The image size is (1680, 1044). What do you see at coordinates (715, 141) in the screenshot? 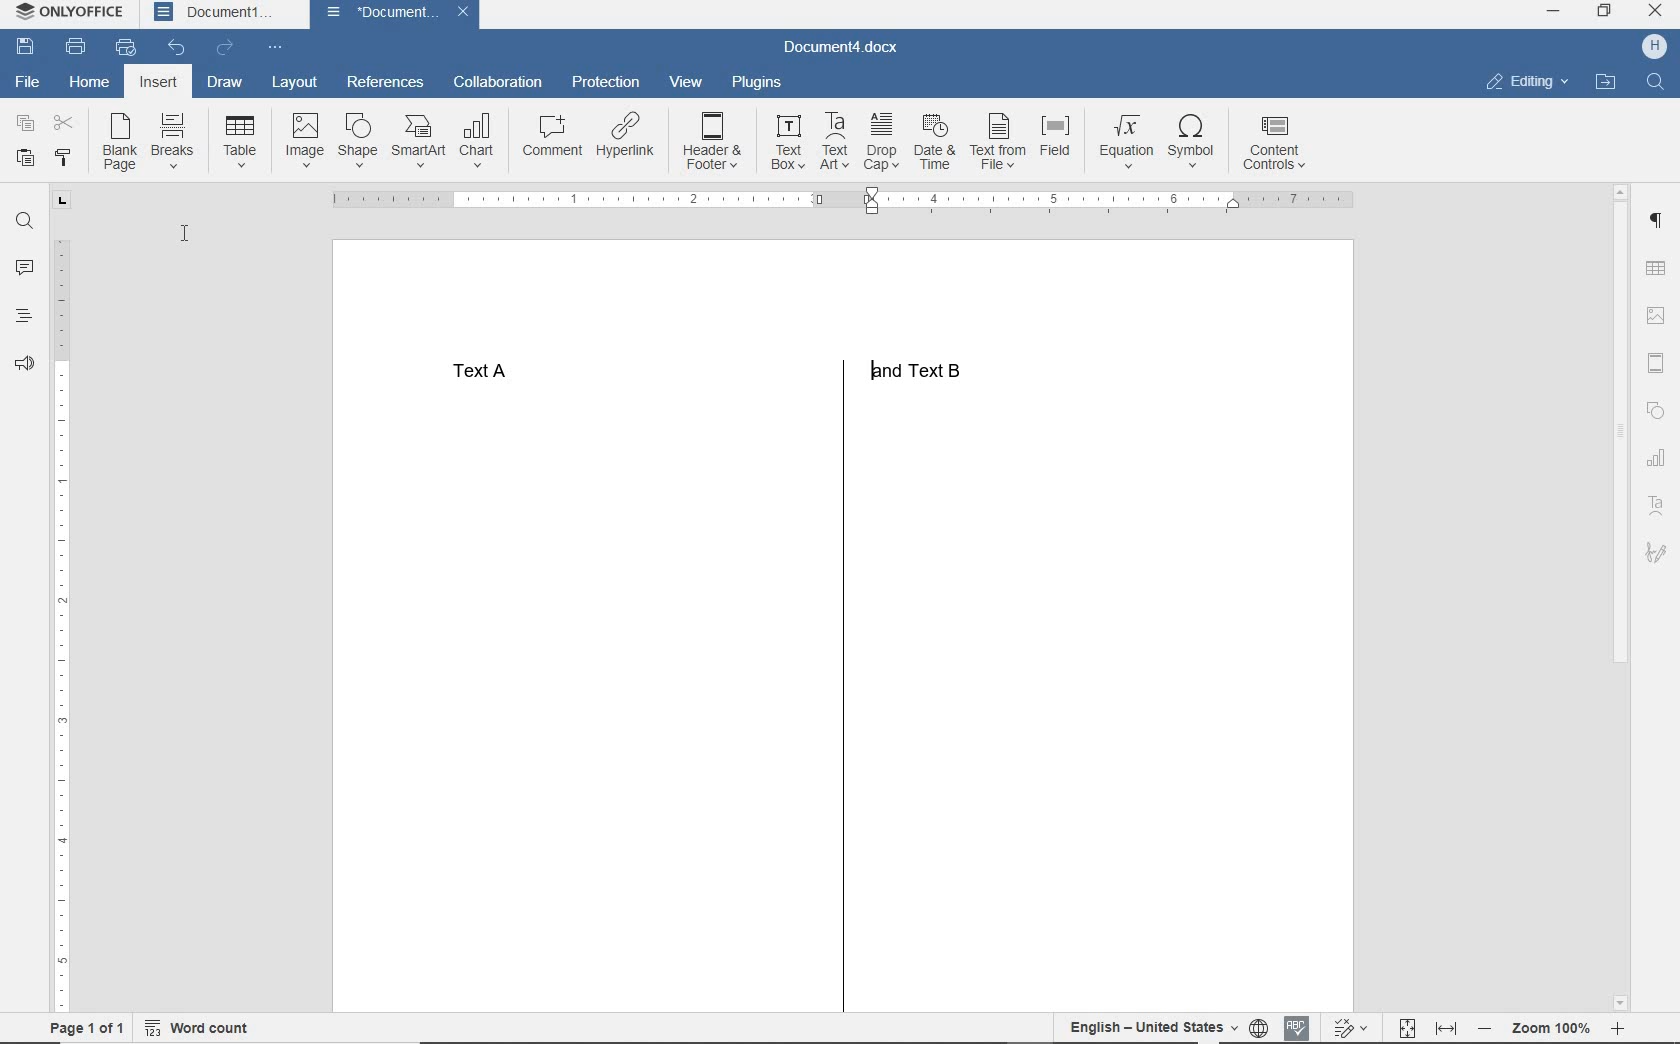
I see `HEADER & FOOTER` at bounding box center [715, 141].